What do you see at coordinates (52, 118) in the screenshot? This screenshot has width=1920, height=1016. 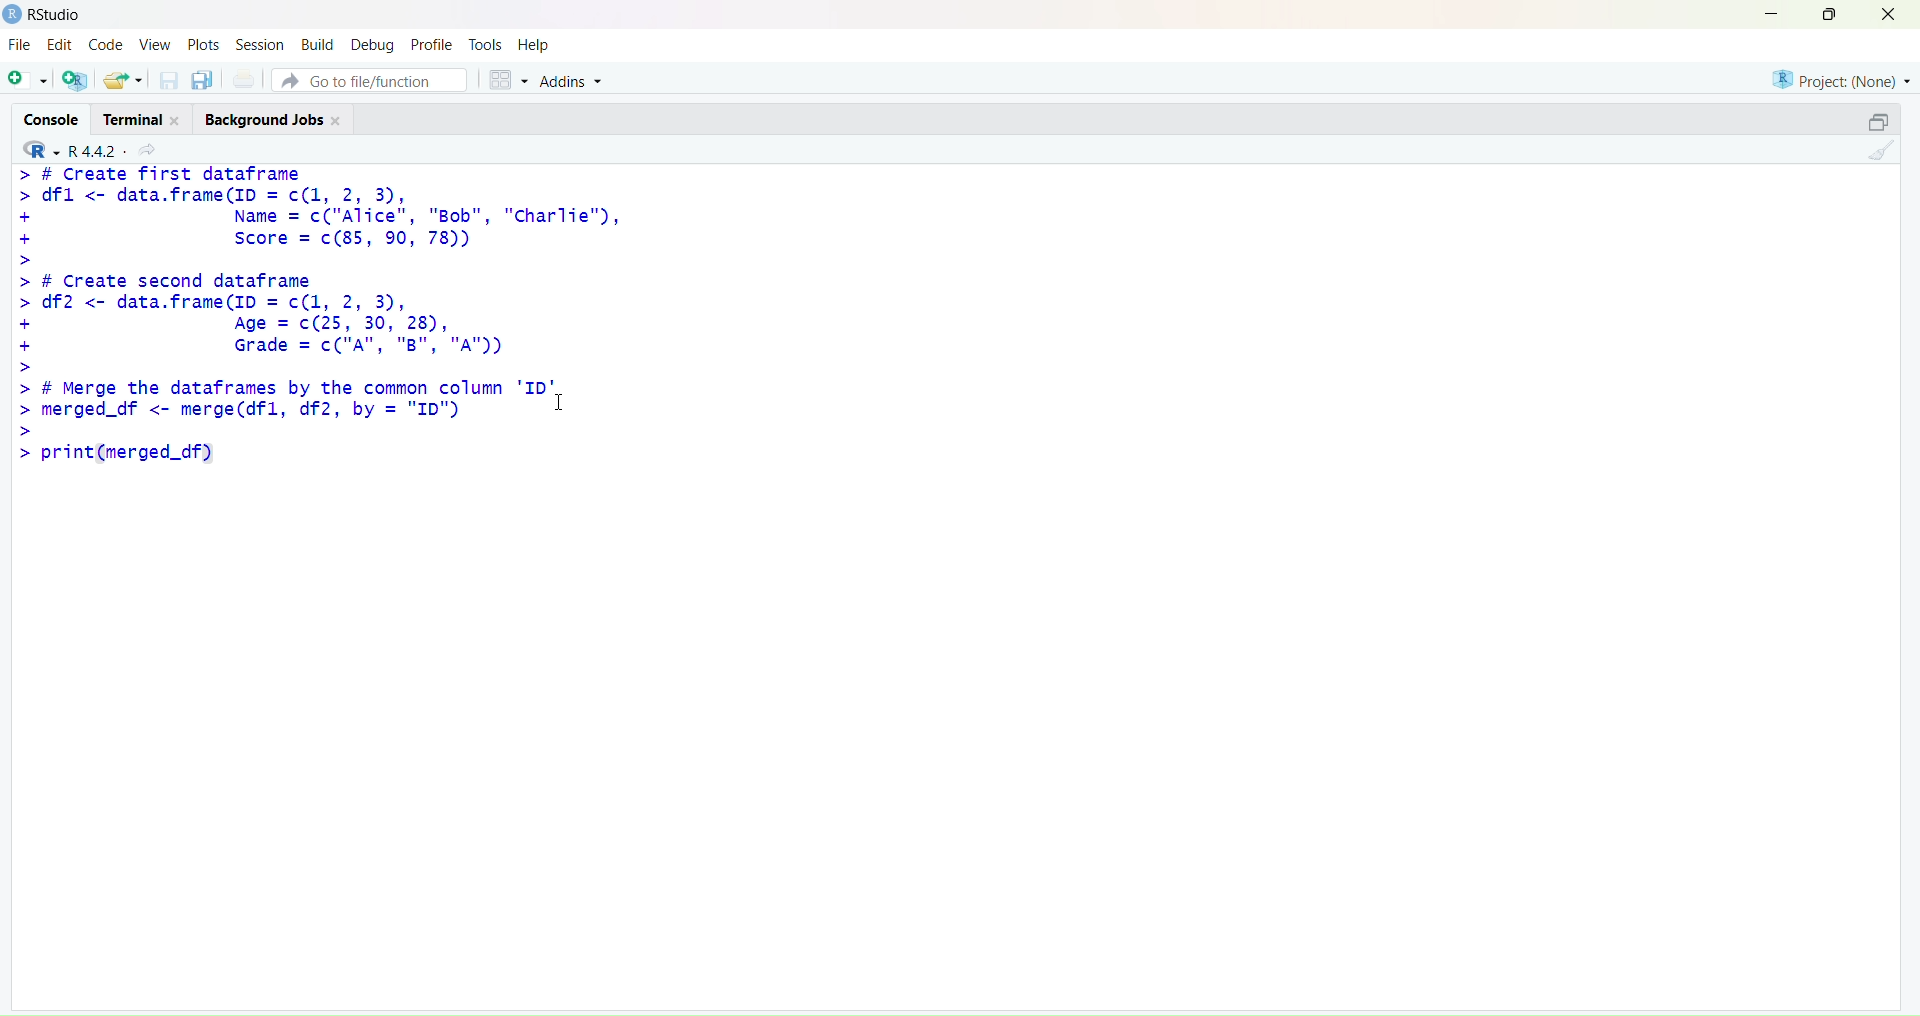 I see `Console` at bounding box center [52, 118].